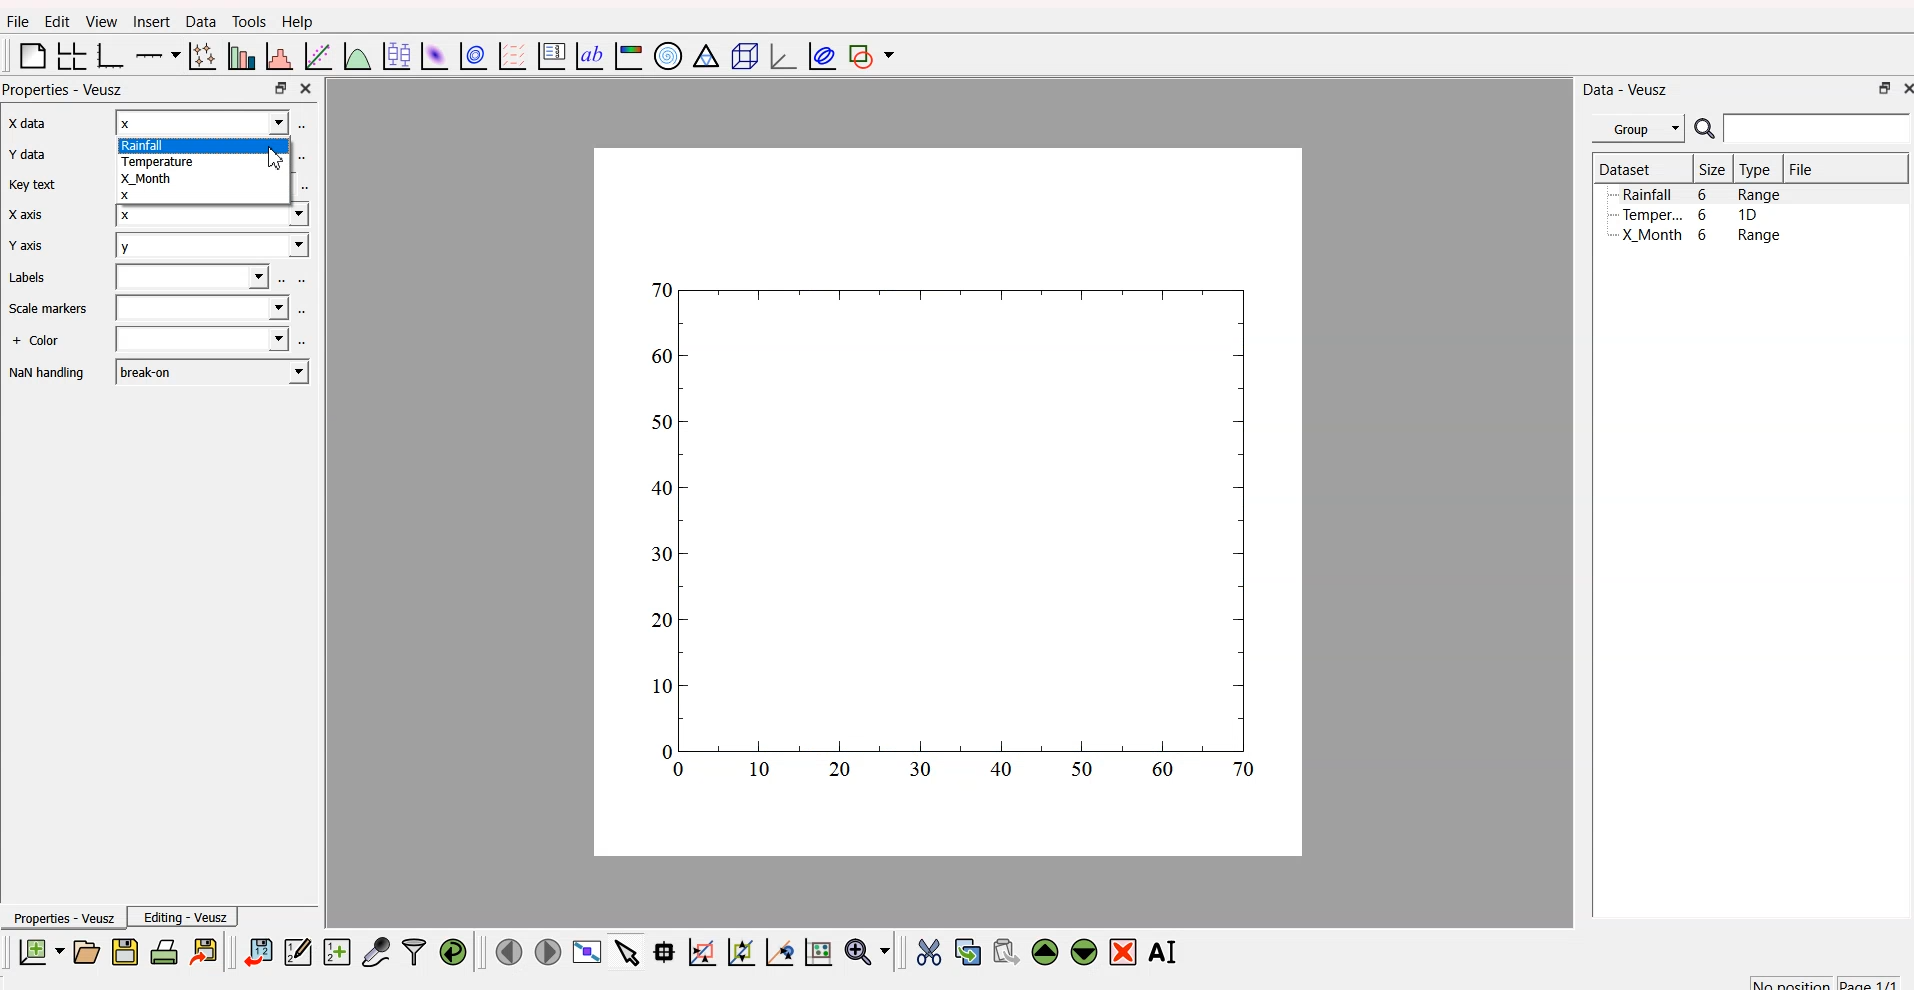 The height and width of the screenshot is (990, 1914). I want to click on base graph, so click(111, 55).